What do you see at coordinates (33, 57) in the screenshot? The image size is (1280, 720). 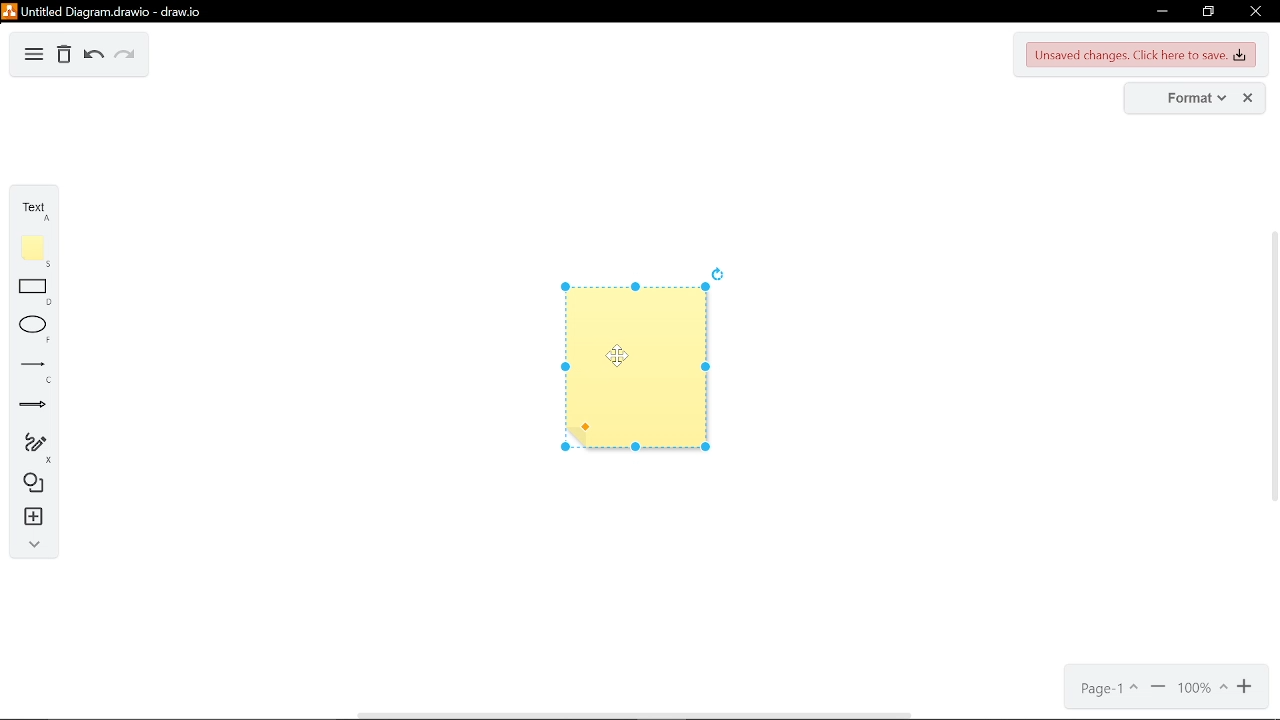 I see `diagram` at bounding box center [33, 57].